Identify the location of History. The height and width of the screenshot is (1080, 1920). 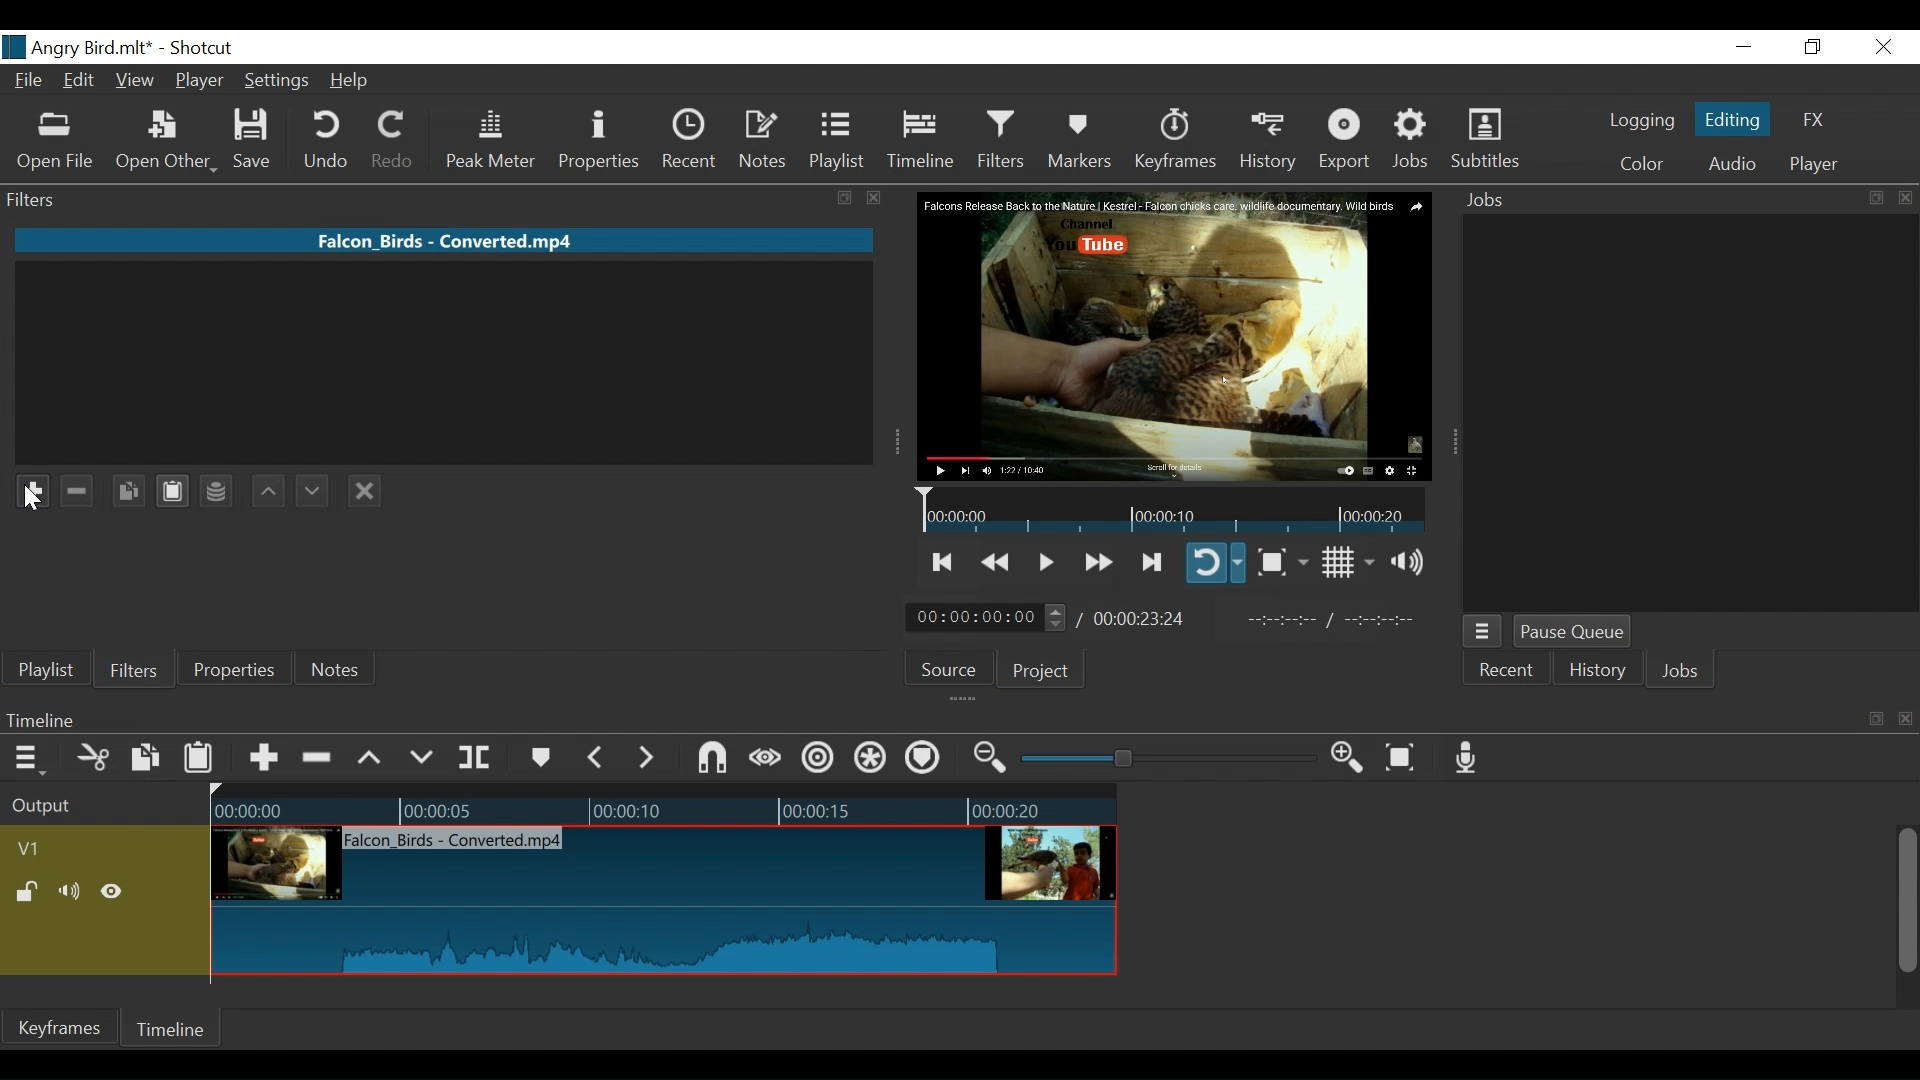
(1598, 673).